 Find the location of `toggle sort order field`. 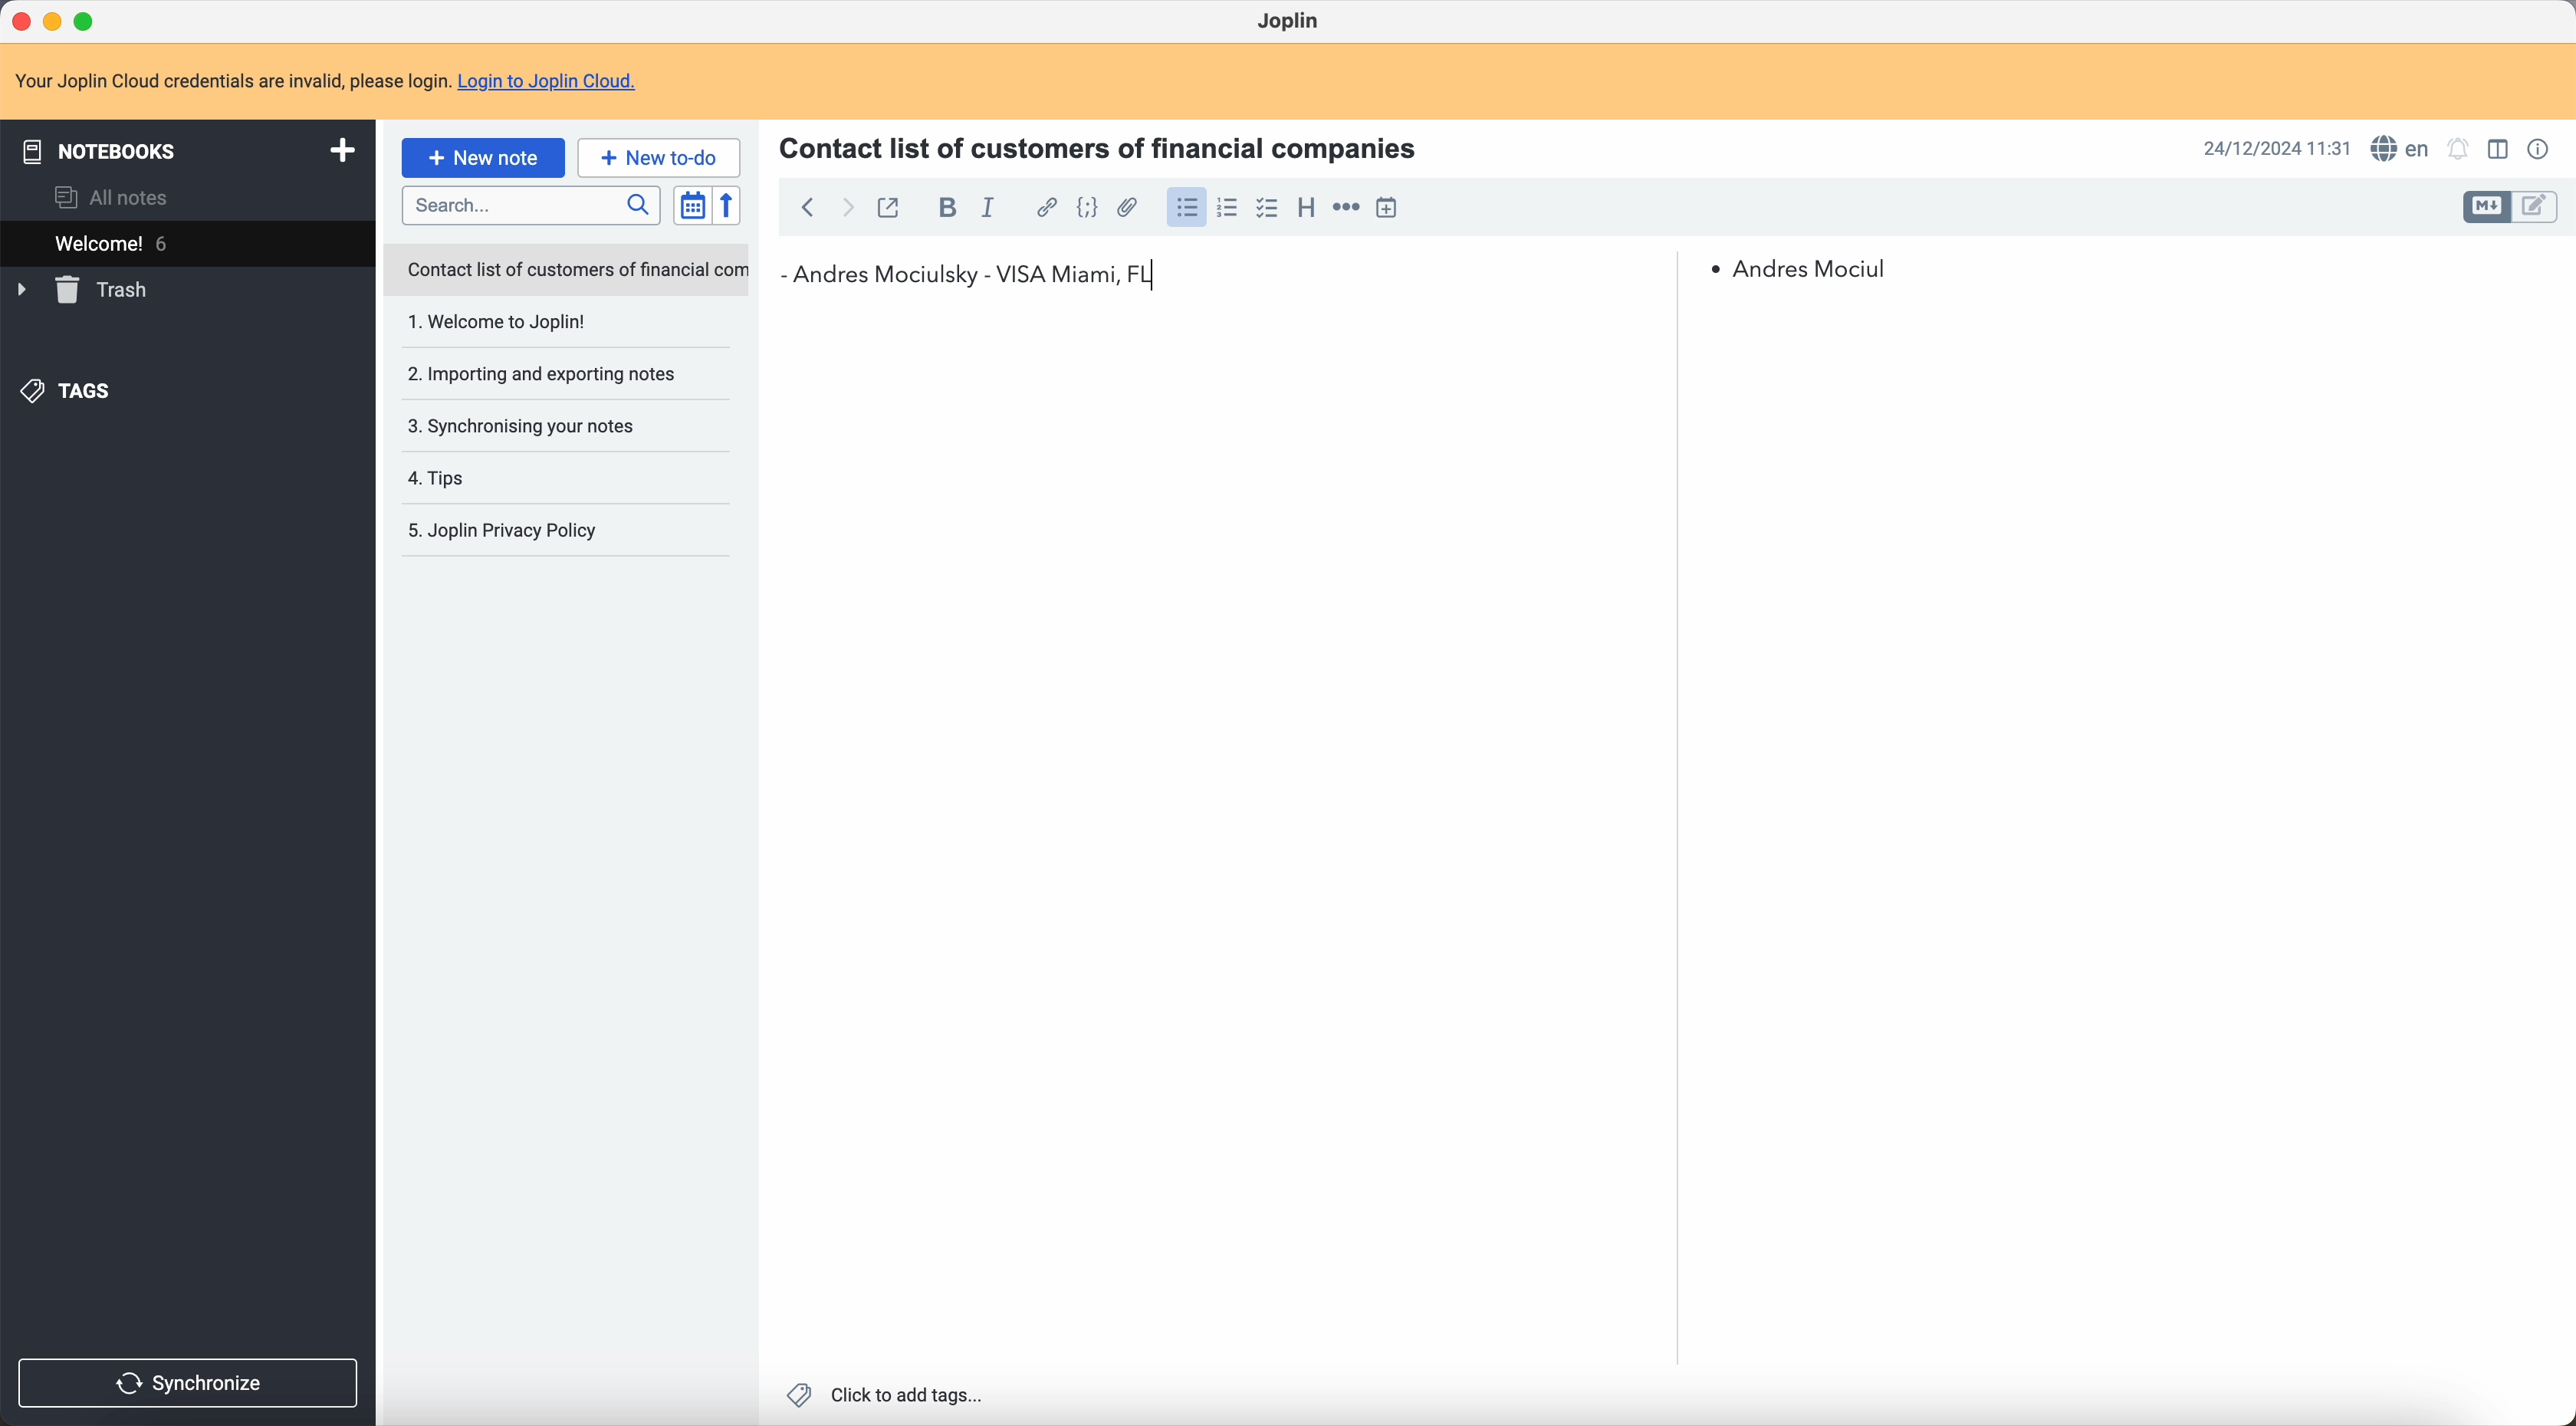

toggle sort order field is located at coordinates (688, 205).